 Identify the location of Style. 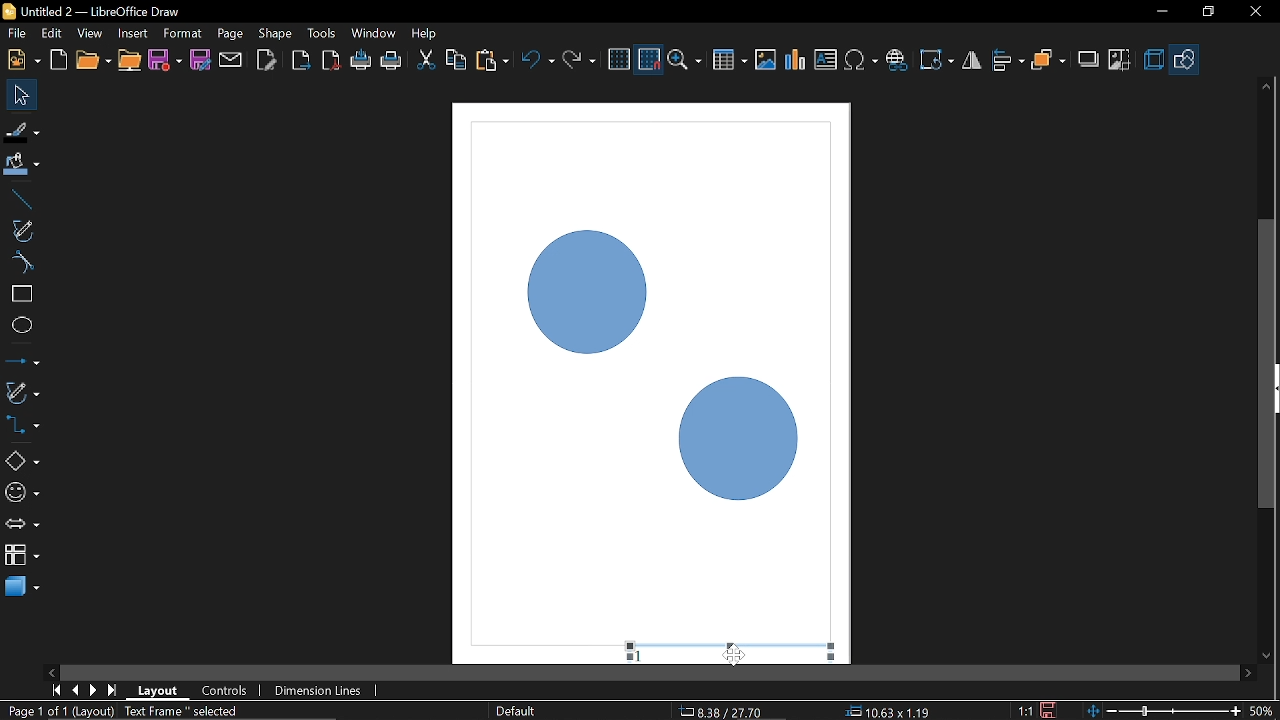
(513, 711).